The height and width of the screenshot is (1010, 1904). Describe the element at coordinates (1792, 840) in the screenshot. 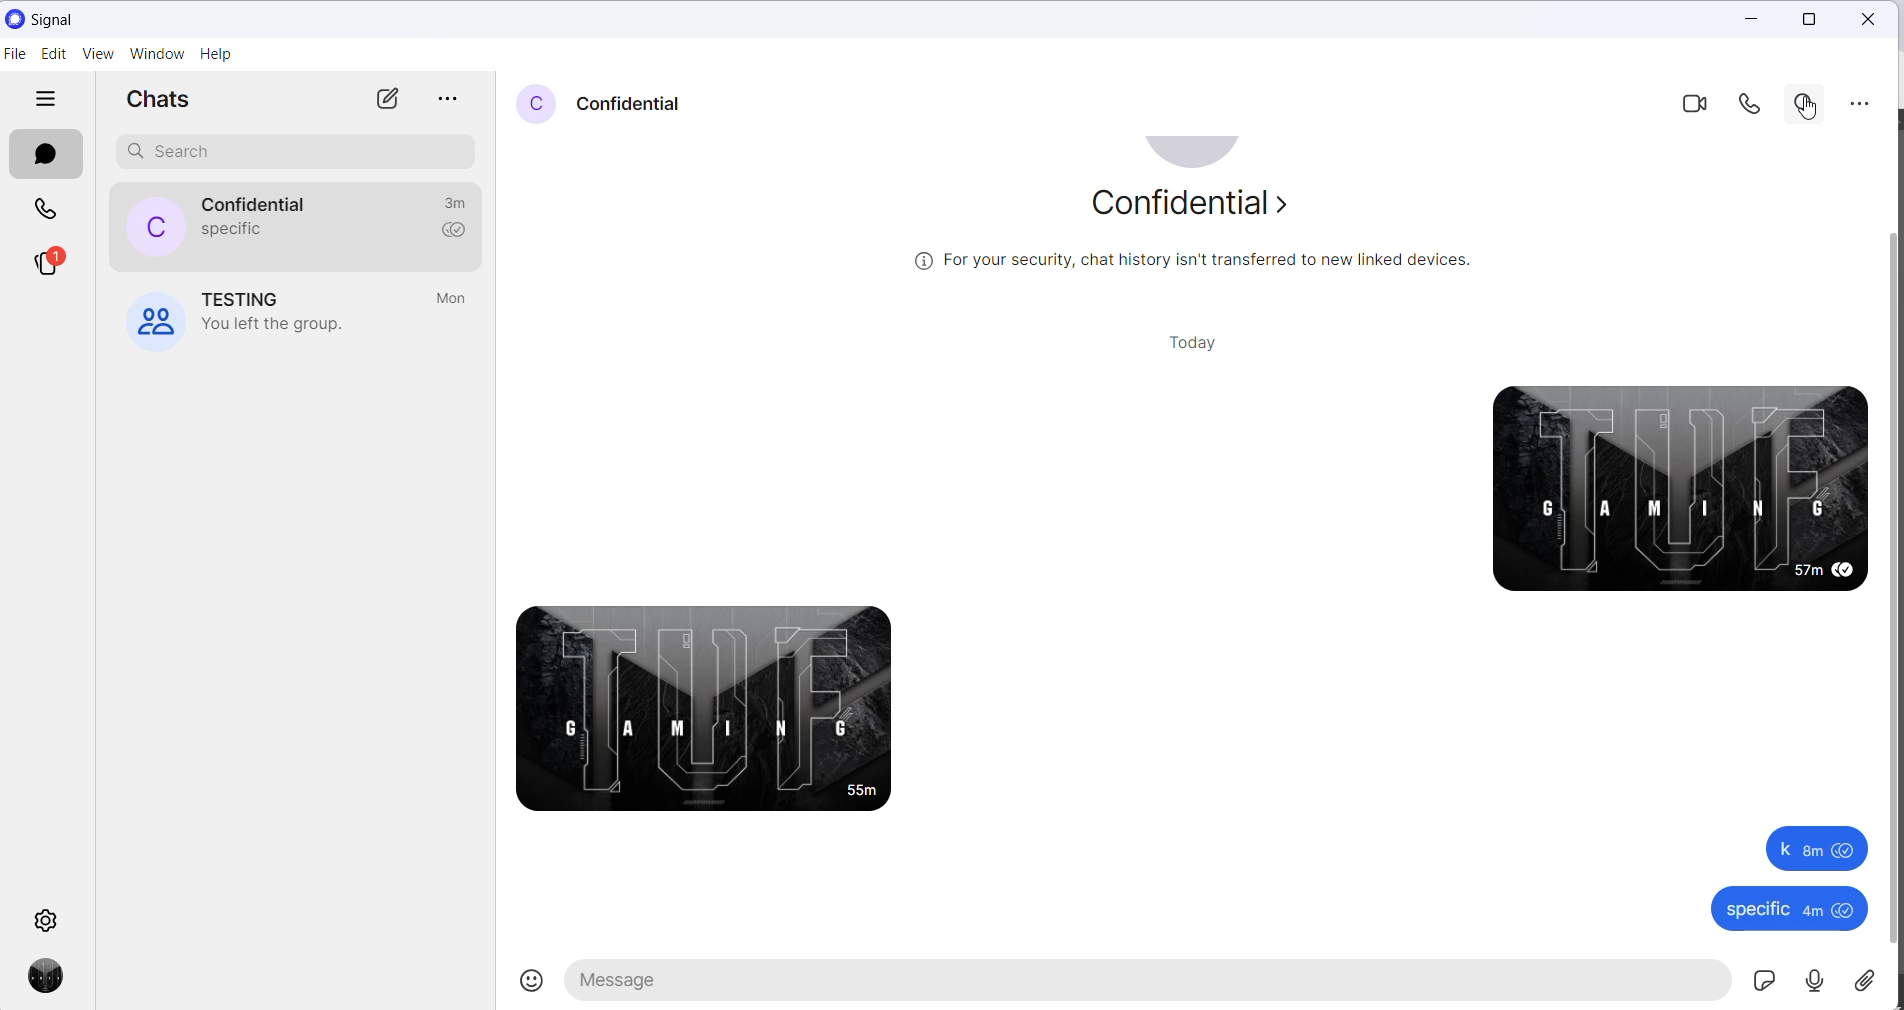

I see `k` at that location.